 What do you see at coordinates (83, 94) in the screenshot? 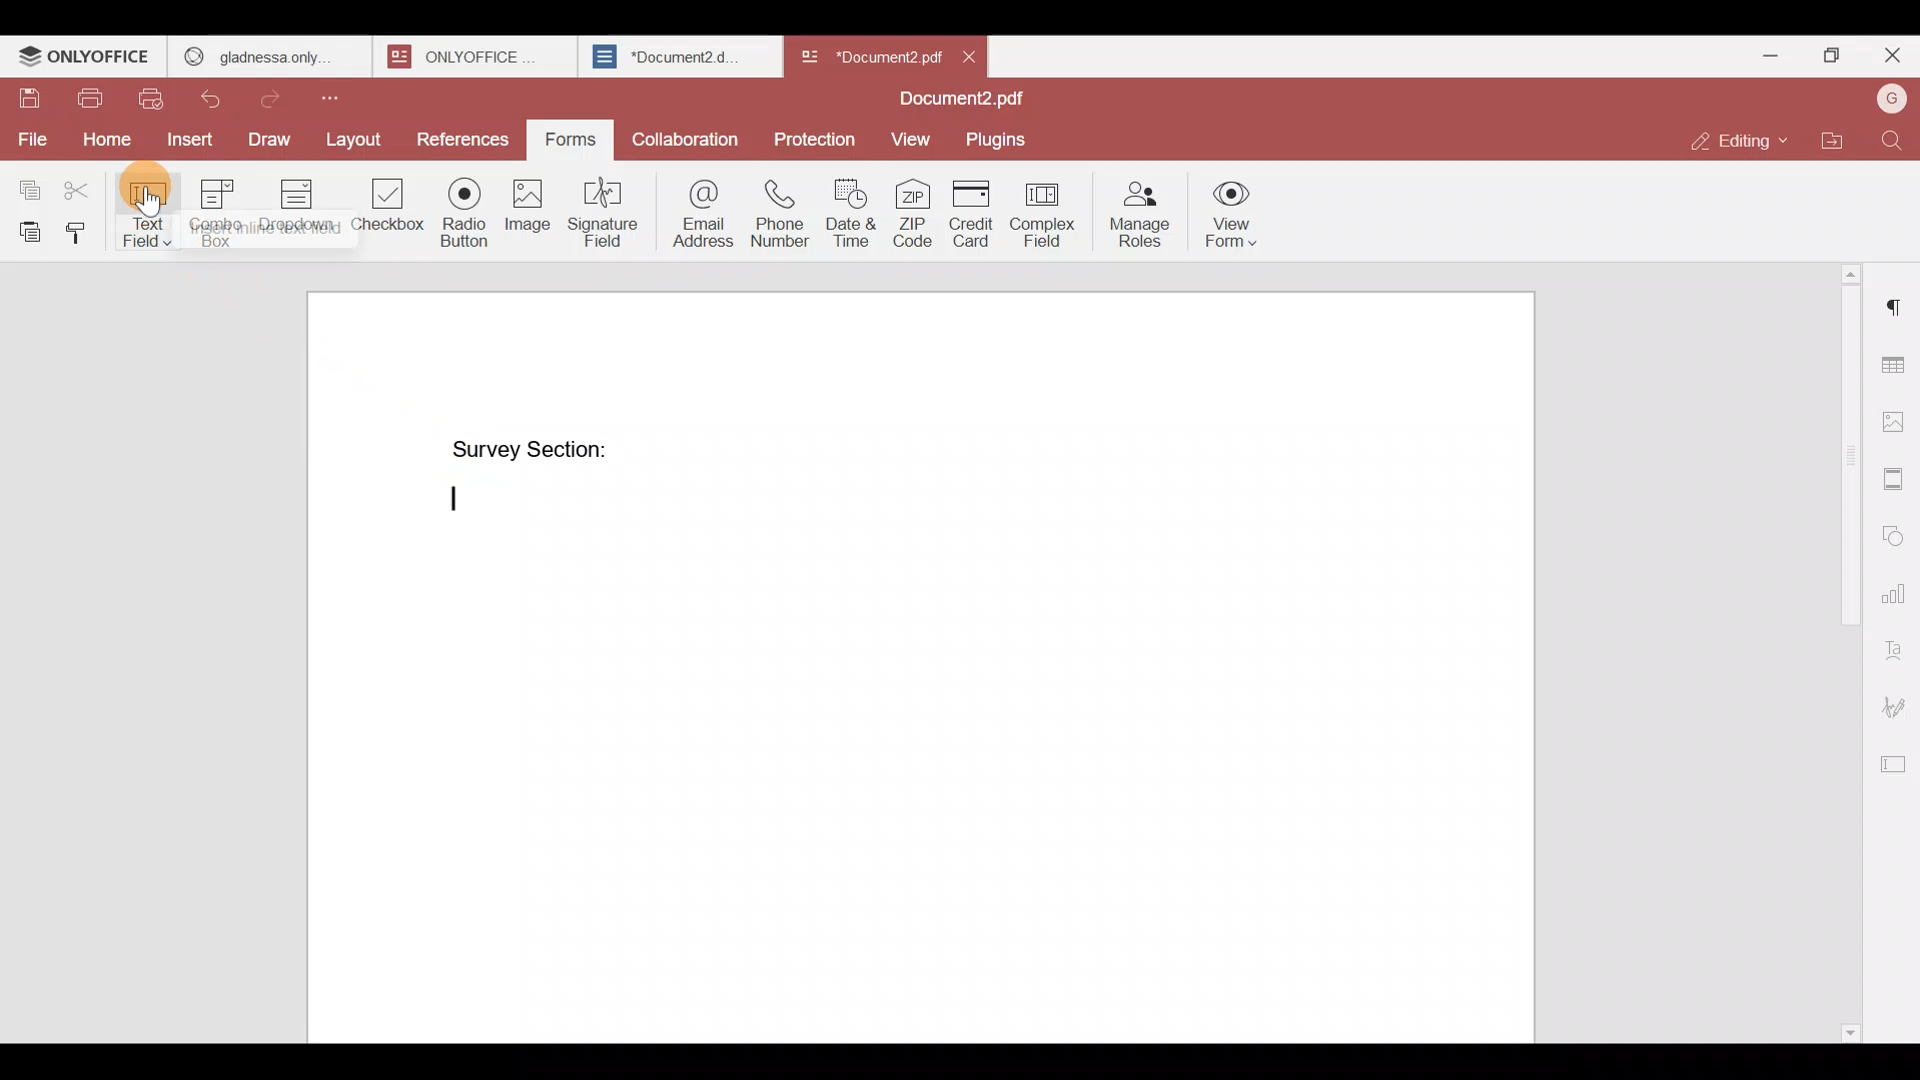
I see `Print file` at bounding box center [83, 94].